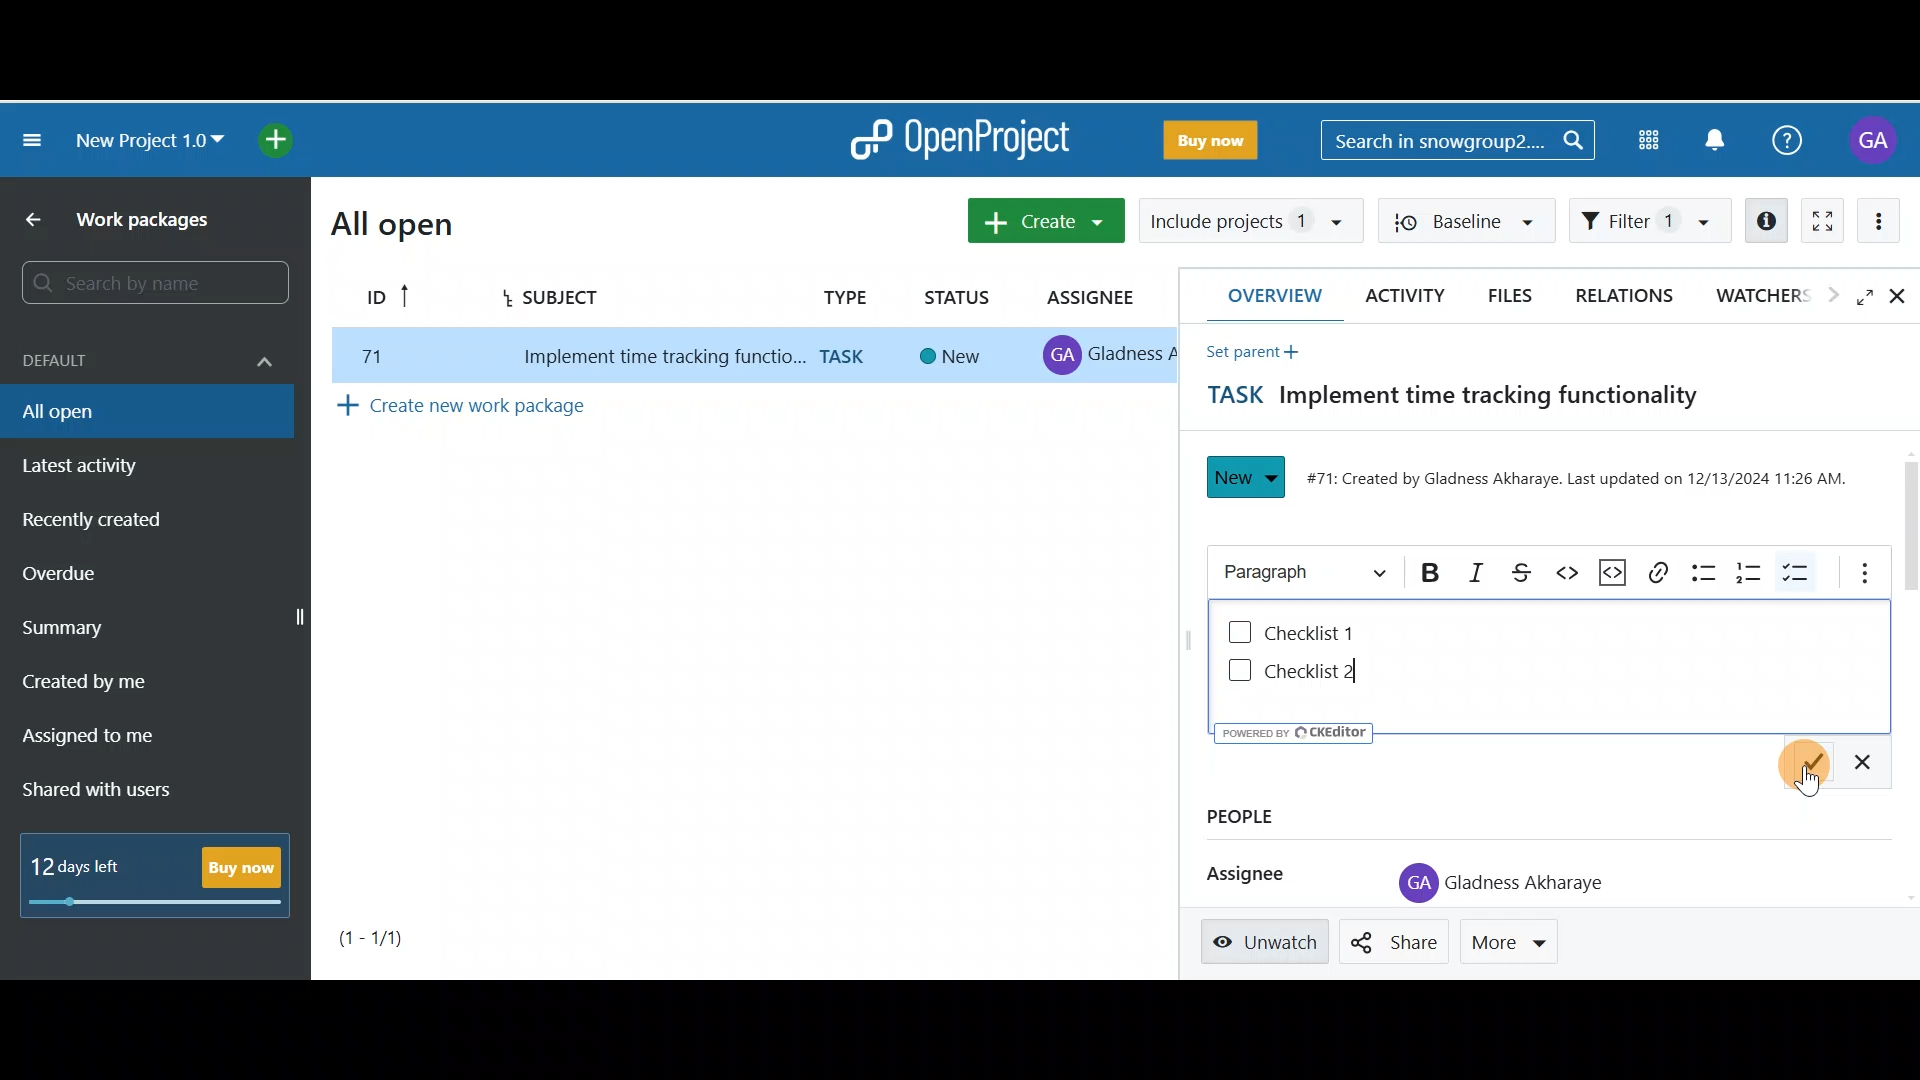 The width and height of the screenshot is (1920, 1080). Describe the element at coordinates (1247, 477) in the screenshot. I see `New` at that location.